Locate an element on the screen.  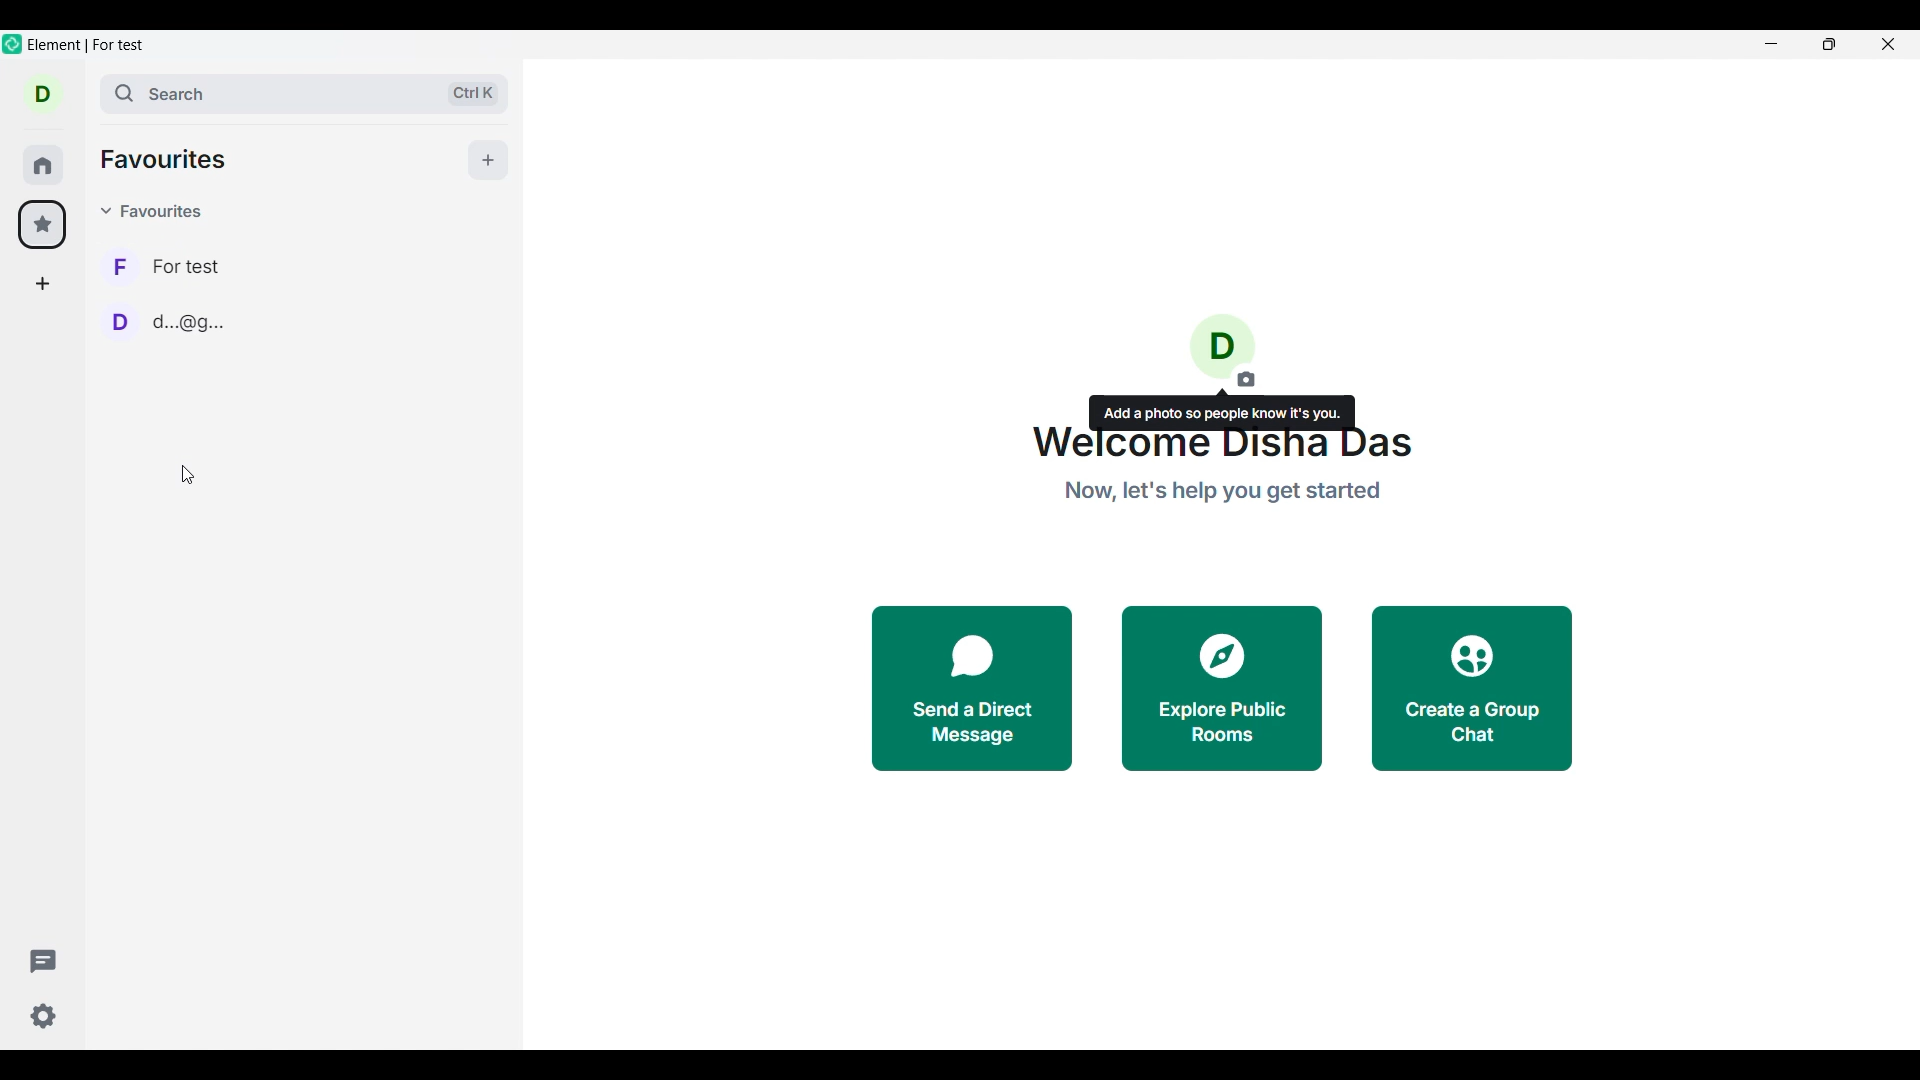
Create a space is located at coordinates (42, 284).